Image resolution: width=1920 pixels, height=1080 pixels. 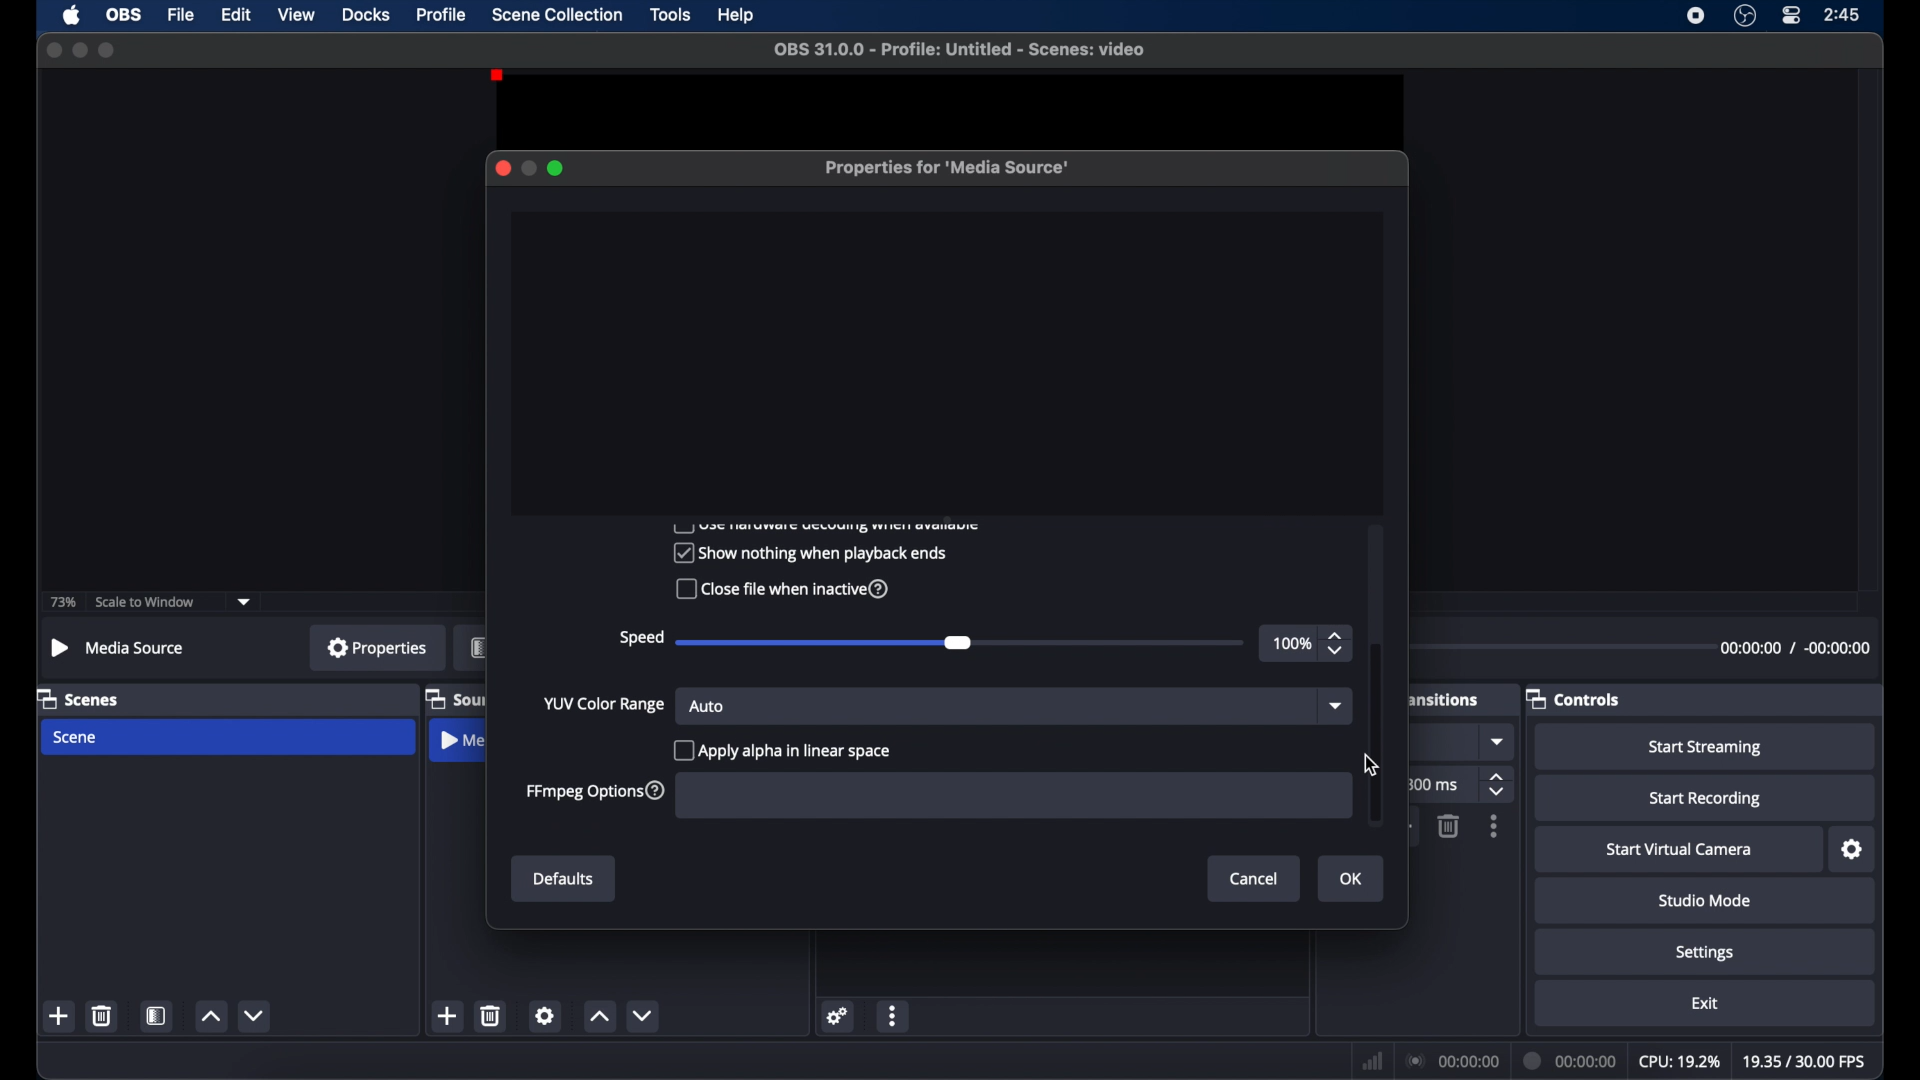 I want to click on media source, so click(x=461, y=743).